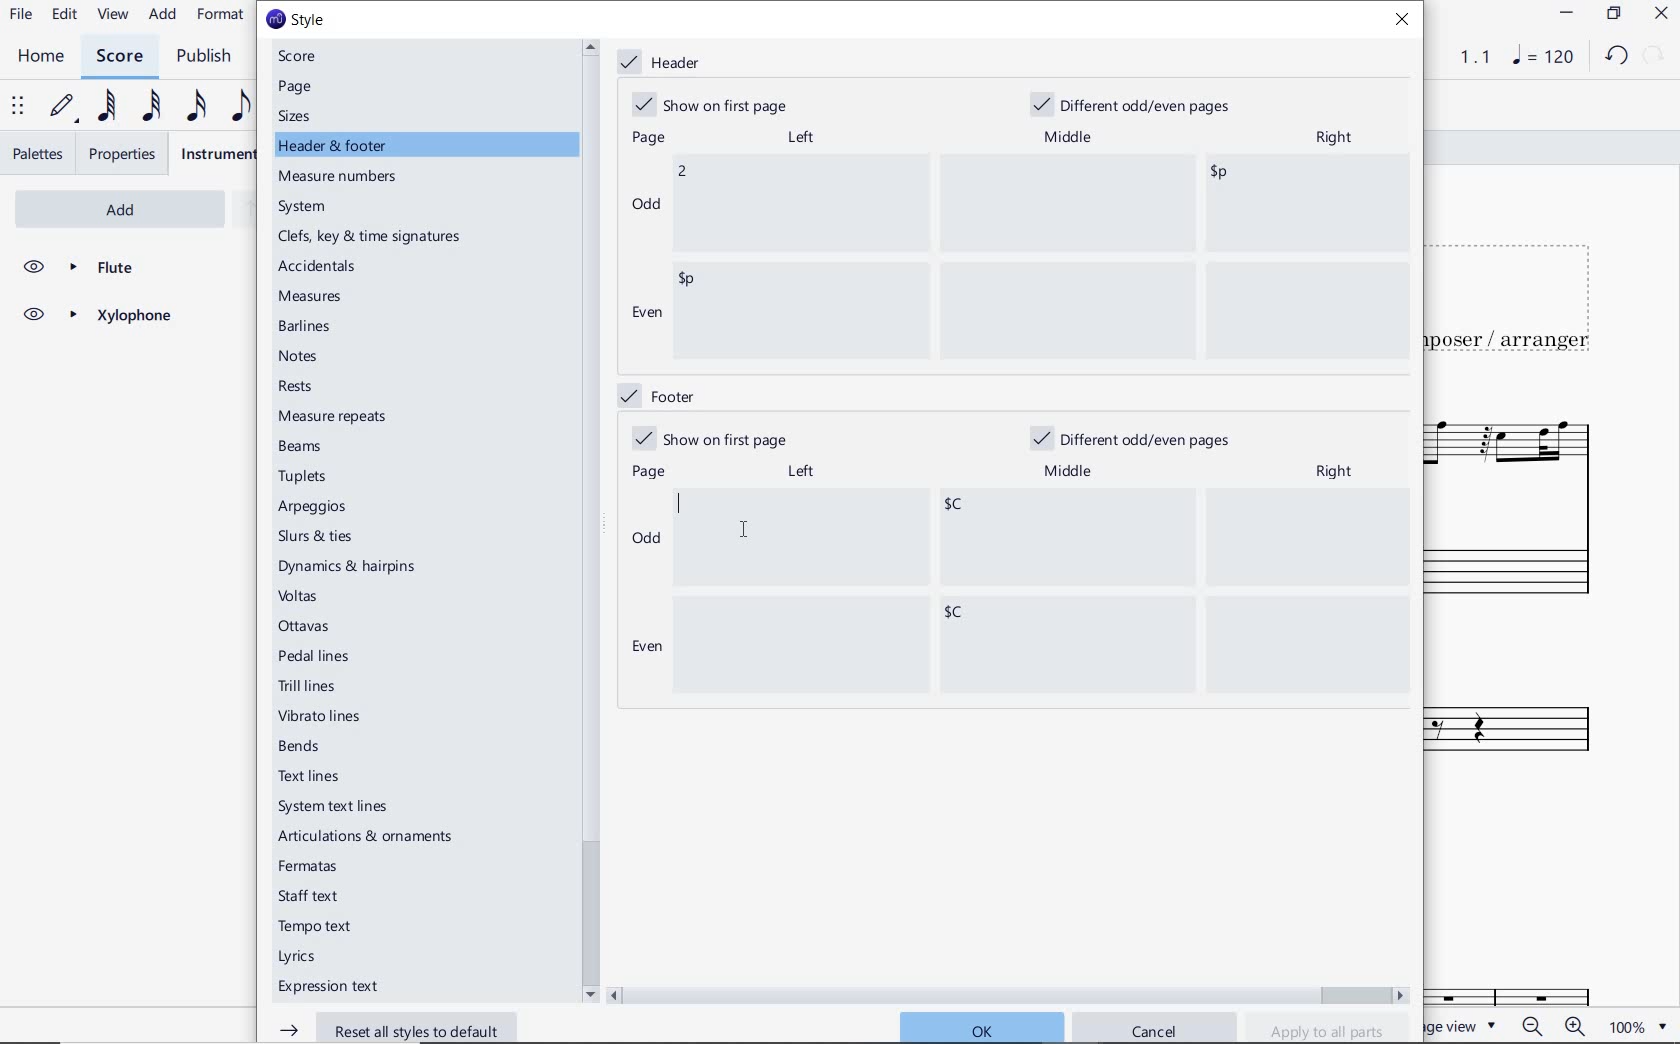  I want to click on enter data, so click(1044, 592).